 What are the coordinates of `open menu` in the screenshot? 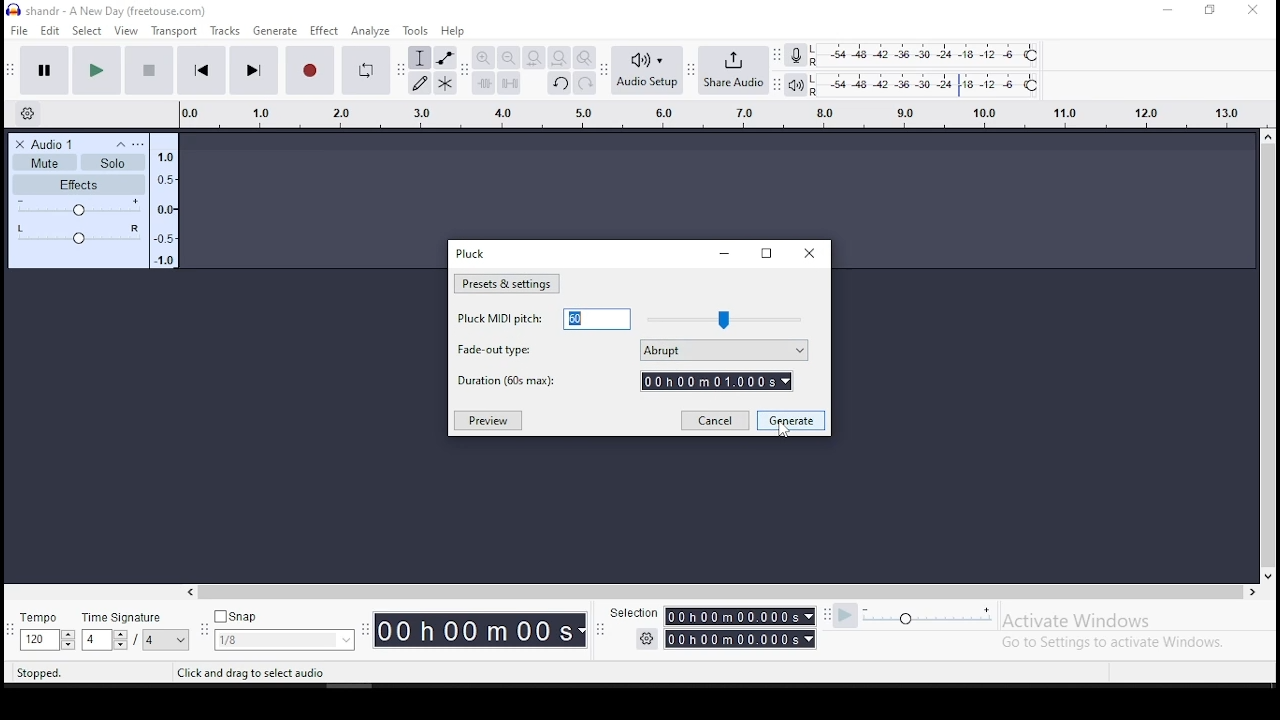 It's located at (138, 142).